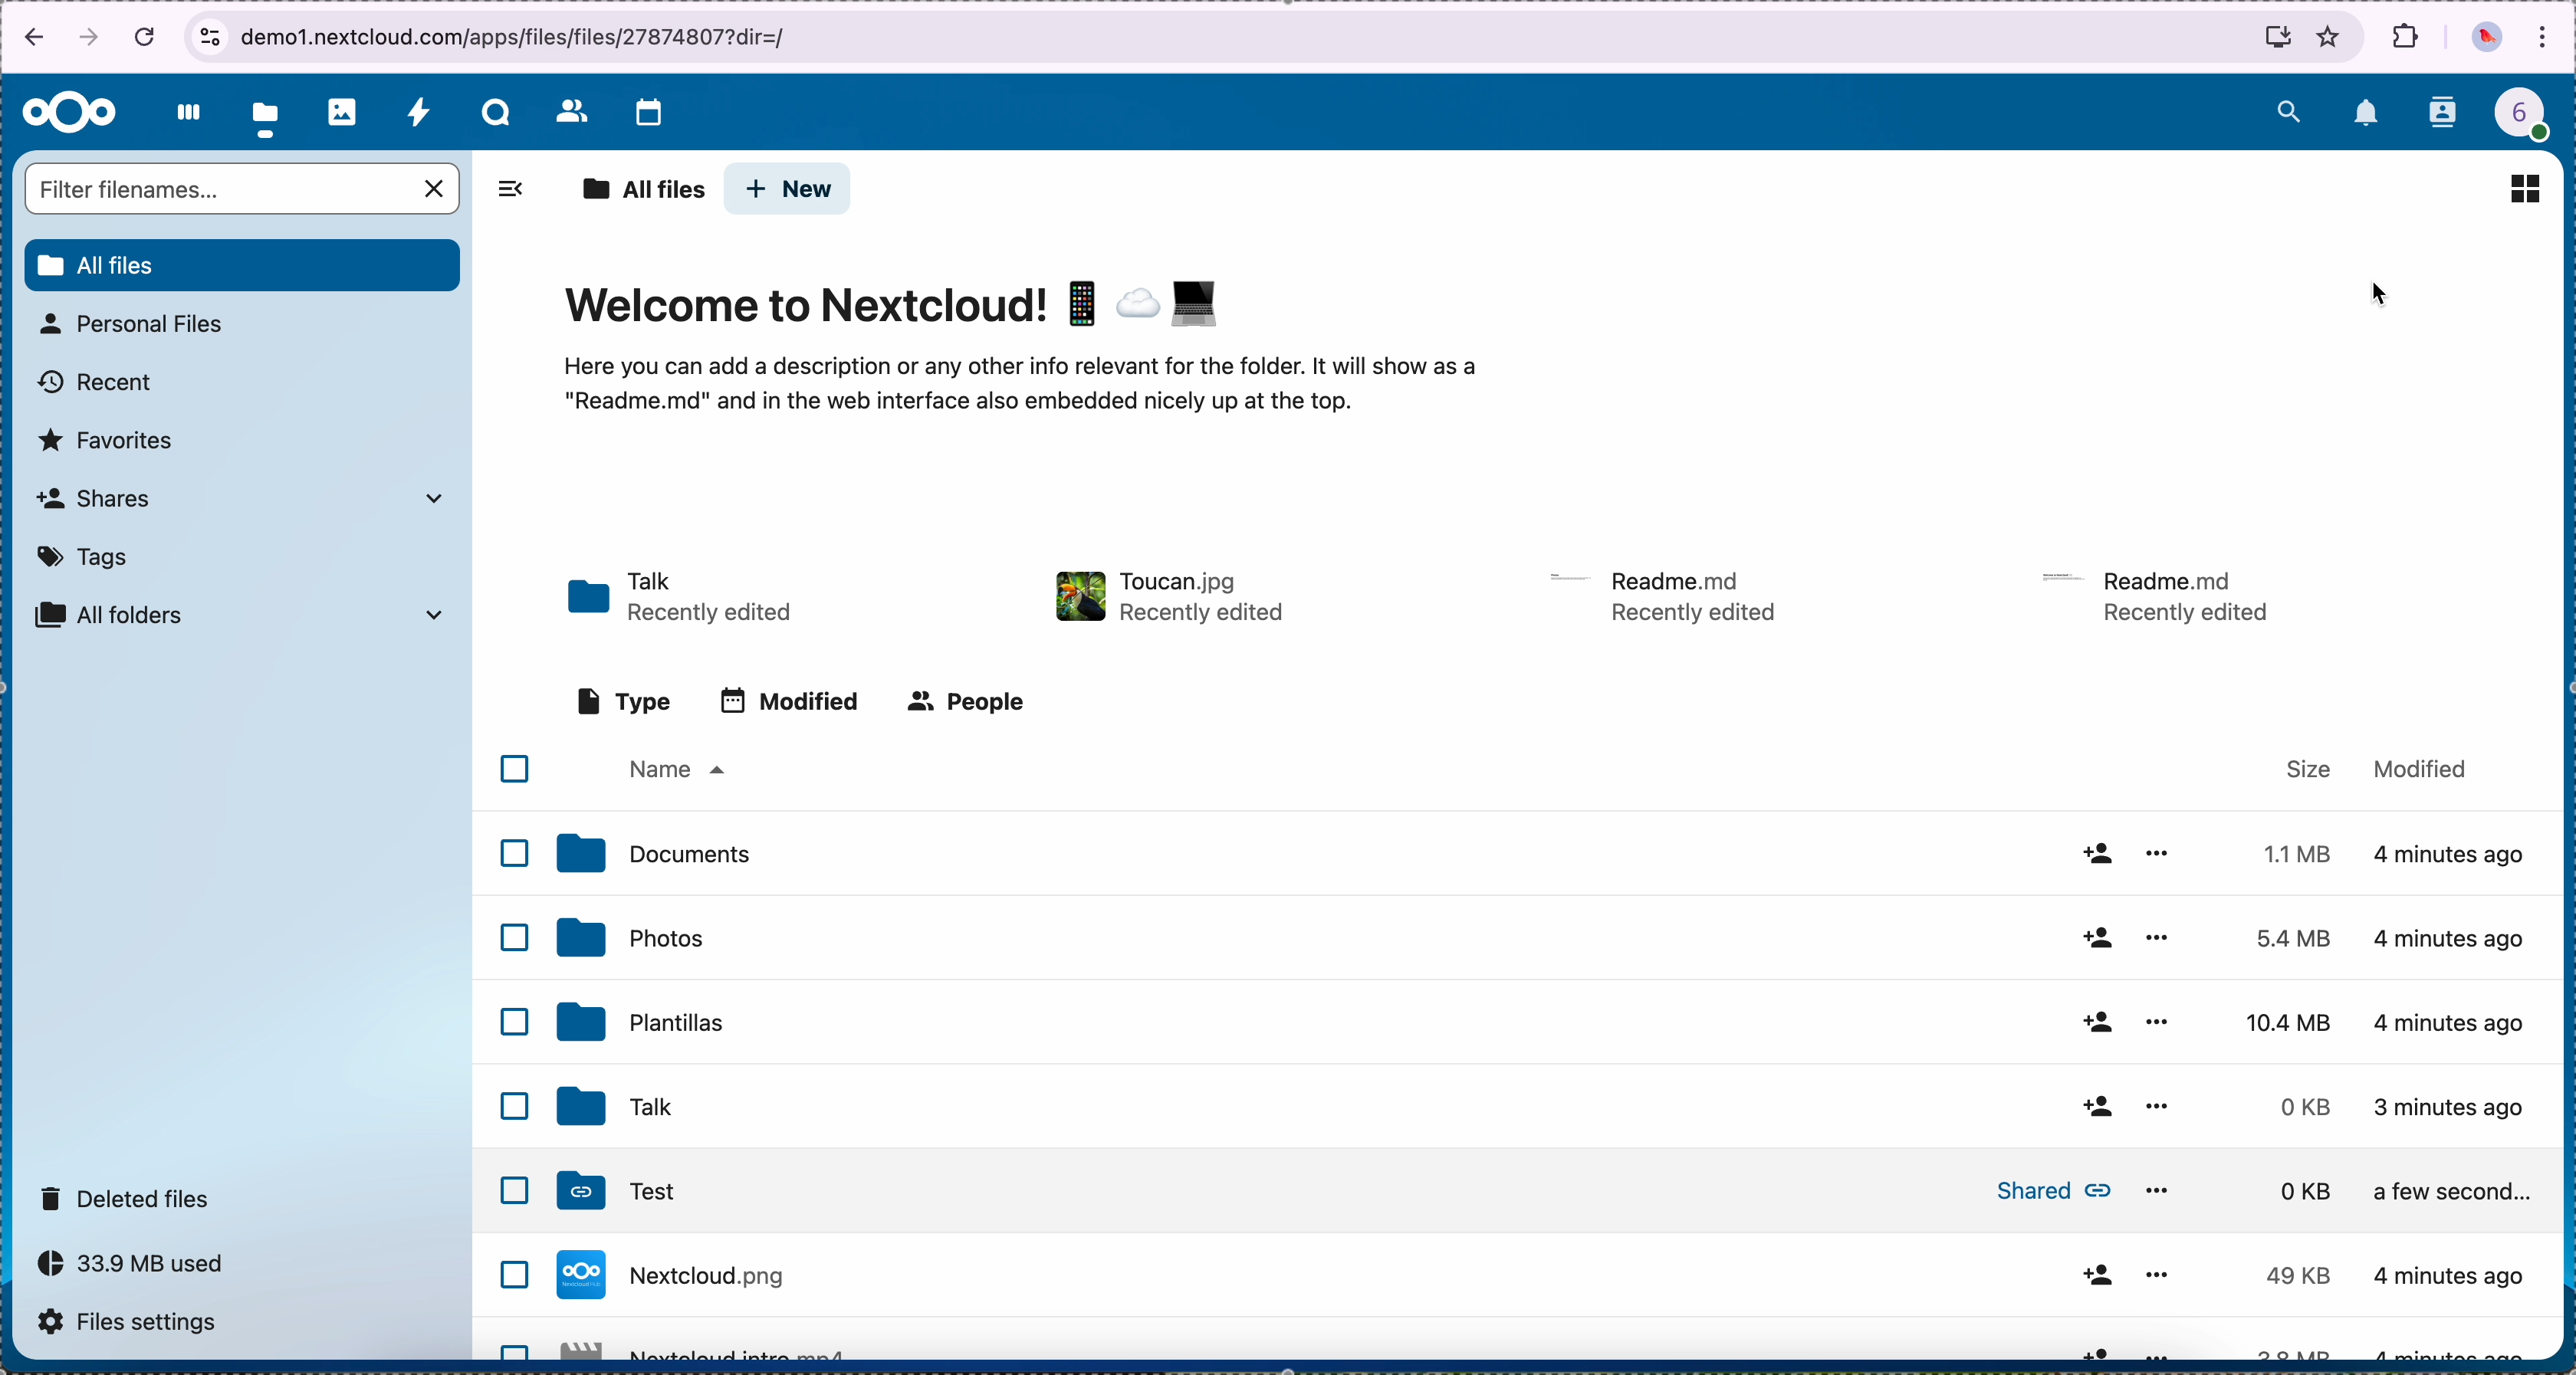 This screenshot has width=2576, height=1375. Describe the element at coordinates (707, 1282) in the screenshot. I see `Nextcloud file` at that location.